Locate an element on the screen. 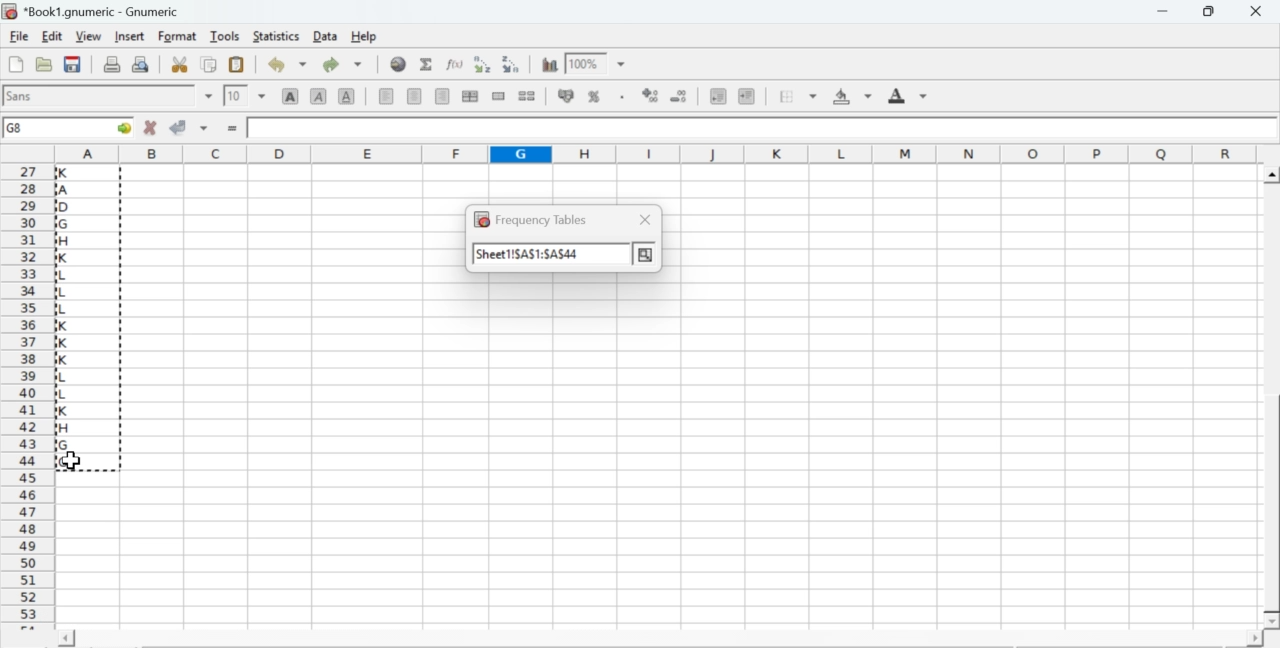  help is located at coordinates (366, 37).